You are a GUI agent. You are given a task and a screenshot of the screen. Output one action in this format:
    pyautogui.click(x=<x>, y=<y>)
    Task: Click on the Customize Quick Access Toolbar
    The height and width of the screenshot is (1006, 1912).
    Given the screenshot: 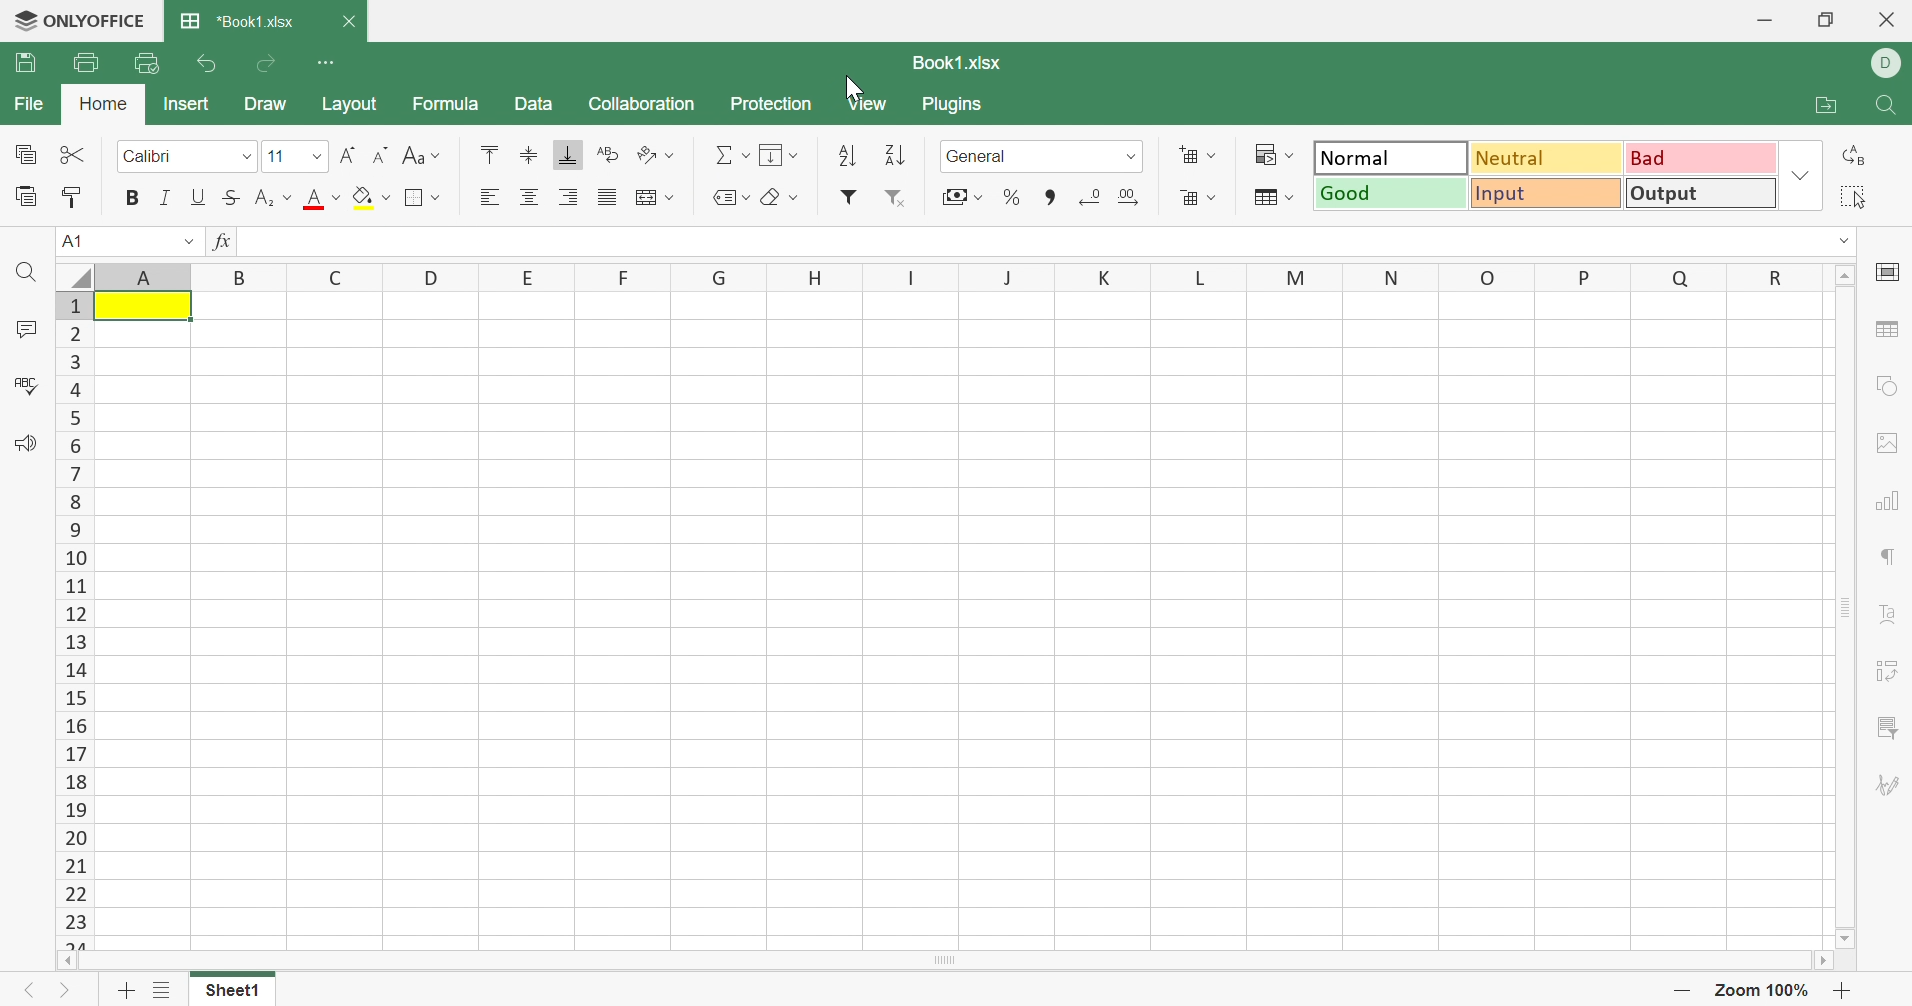 What is the action you would take?
    pyautogui.click(x=326, y=60)
    